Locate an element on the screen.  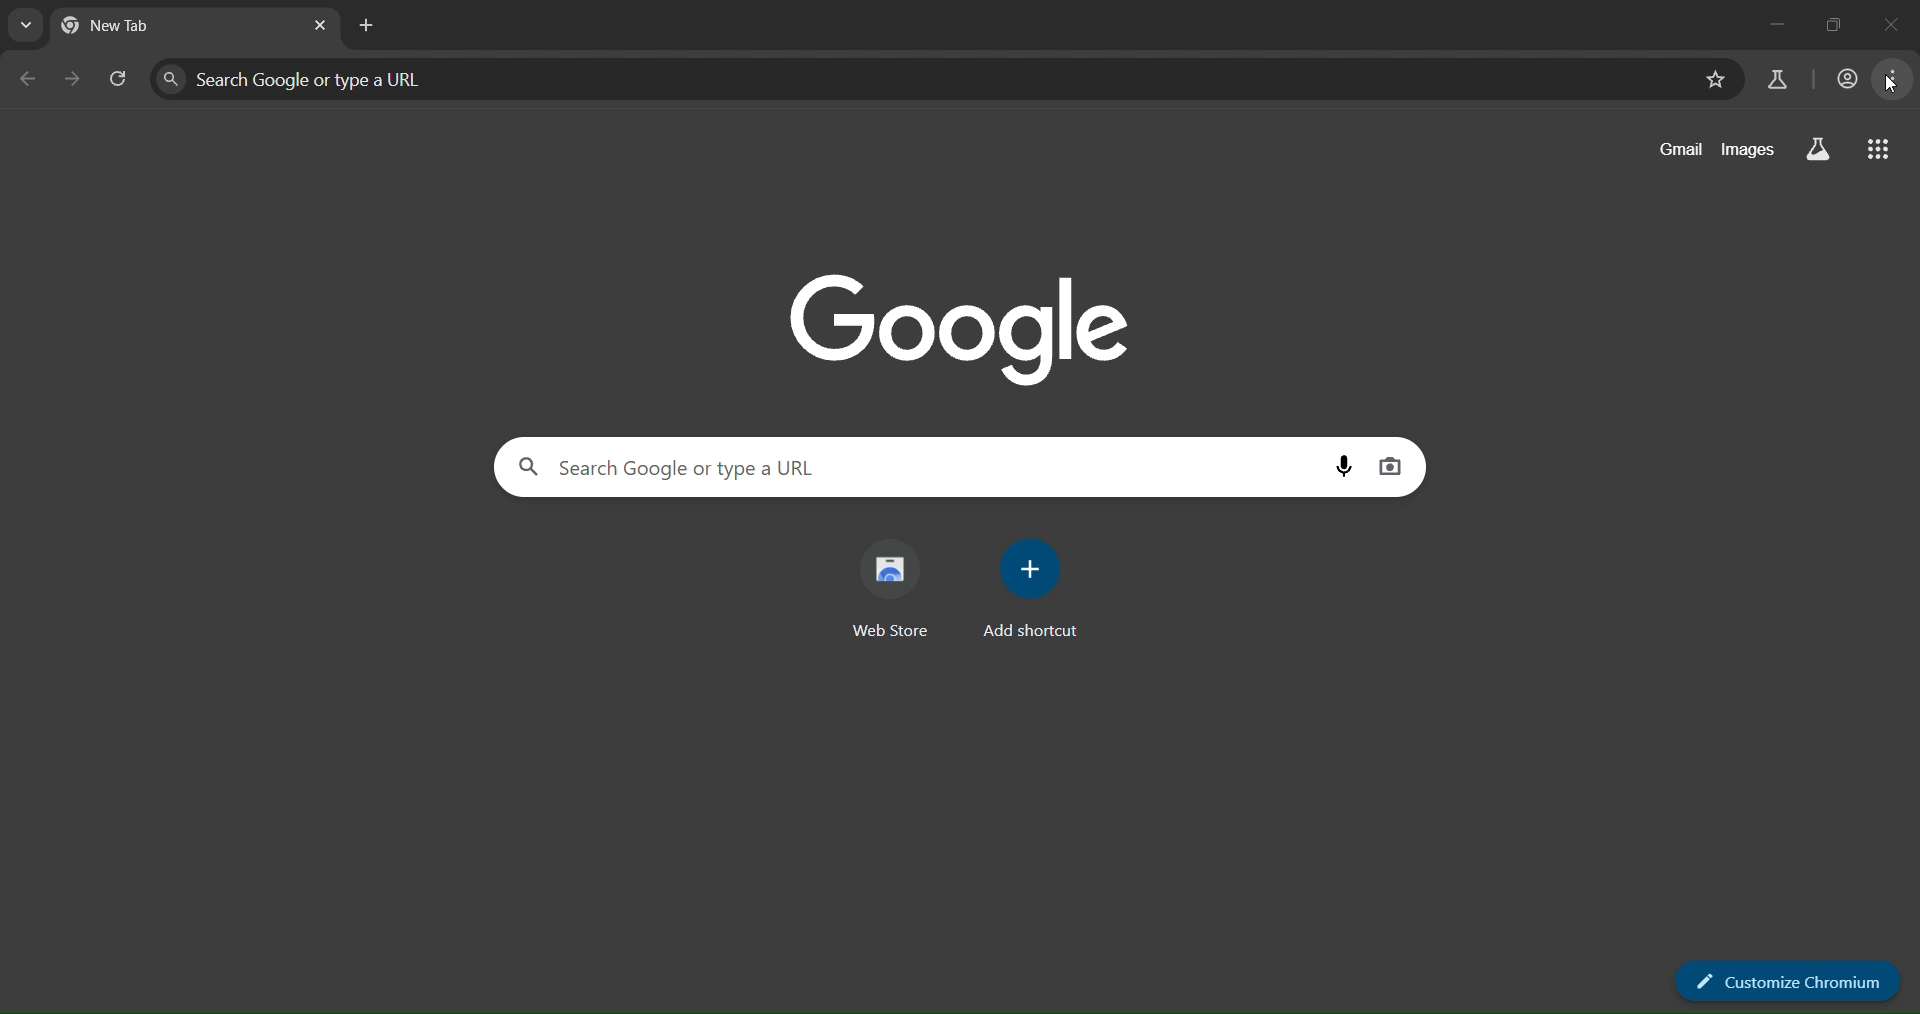
add shortcut is located at coordinates (1030, 589).